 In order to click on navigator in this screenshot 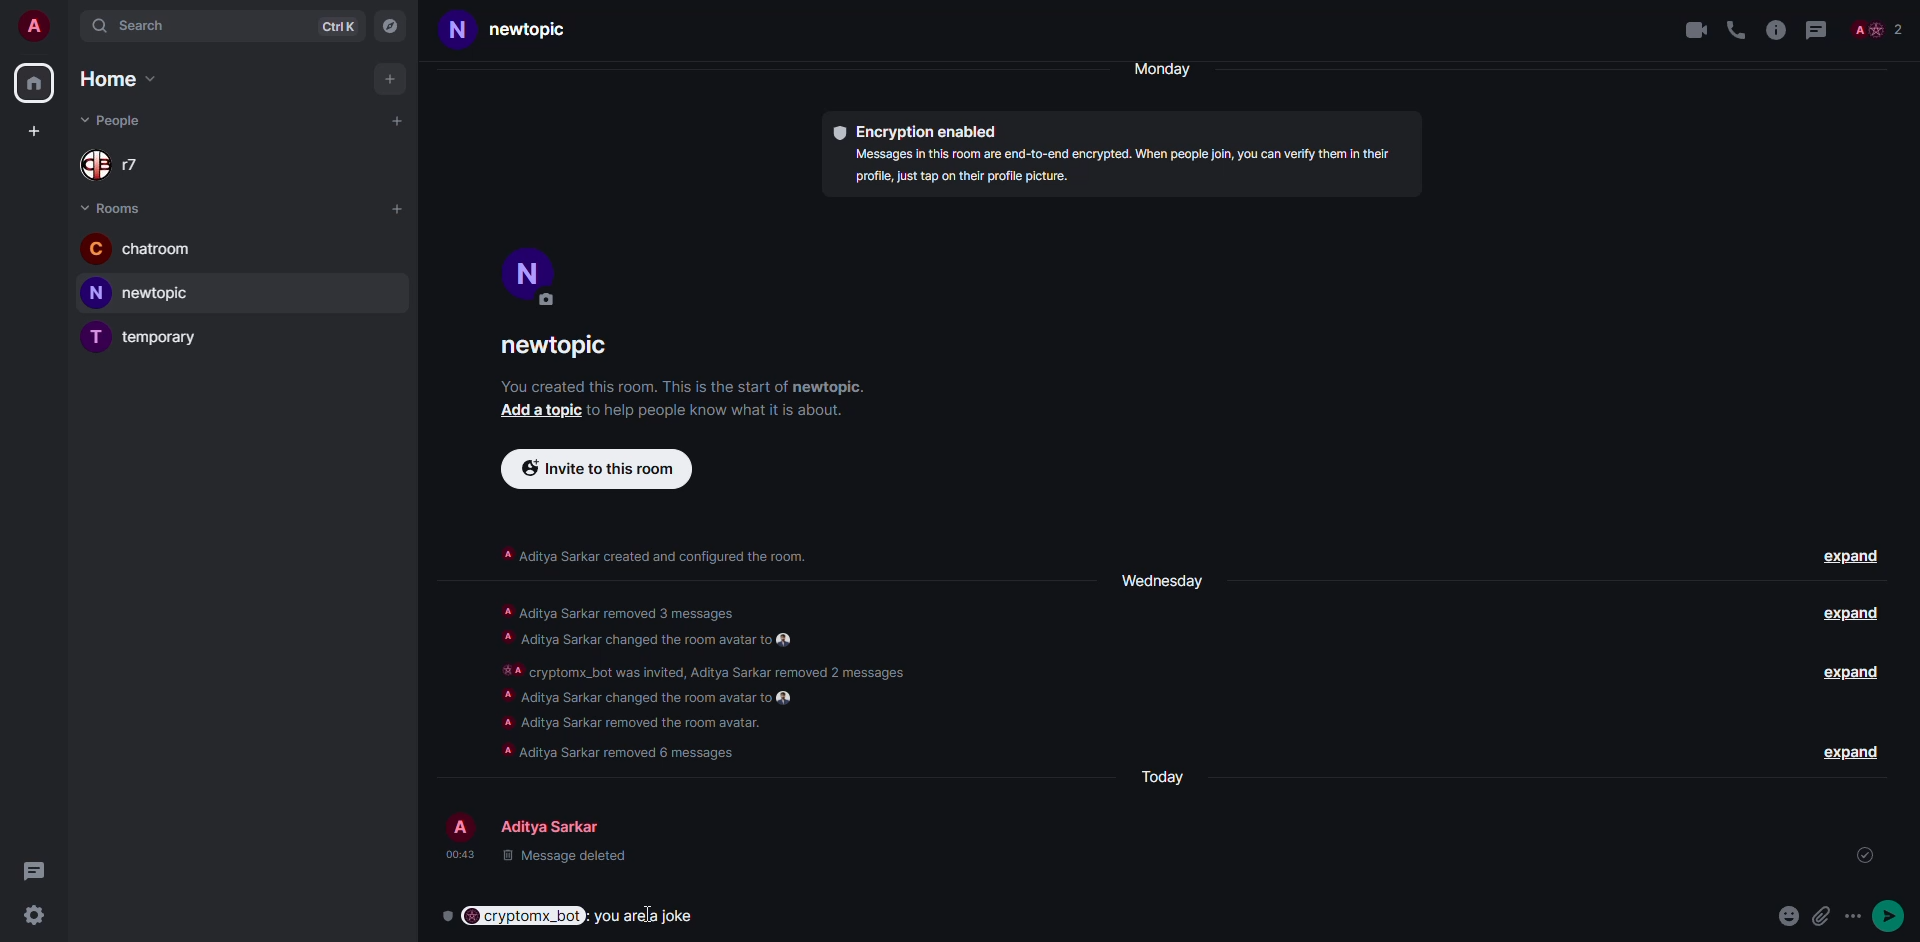, I will do `click(392, 26)`.